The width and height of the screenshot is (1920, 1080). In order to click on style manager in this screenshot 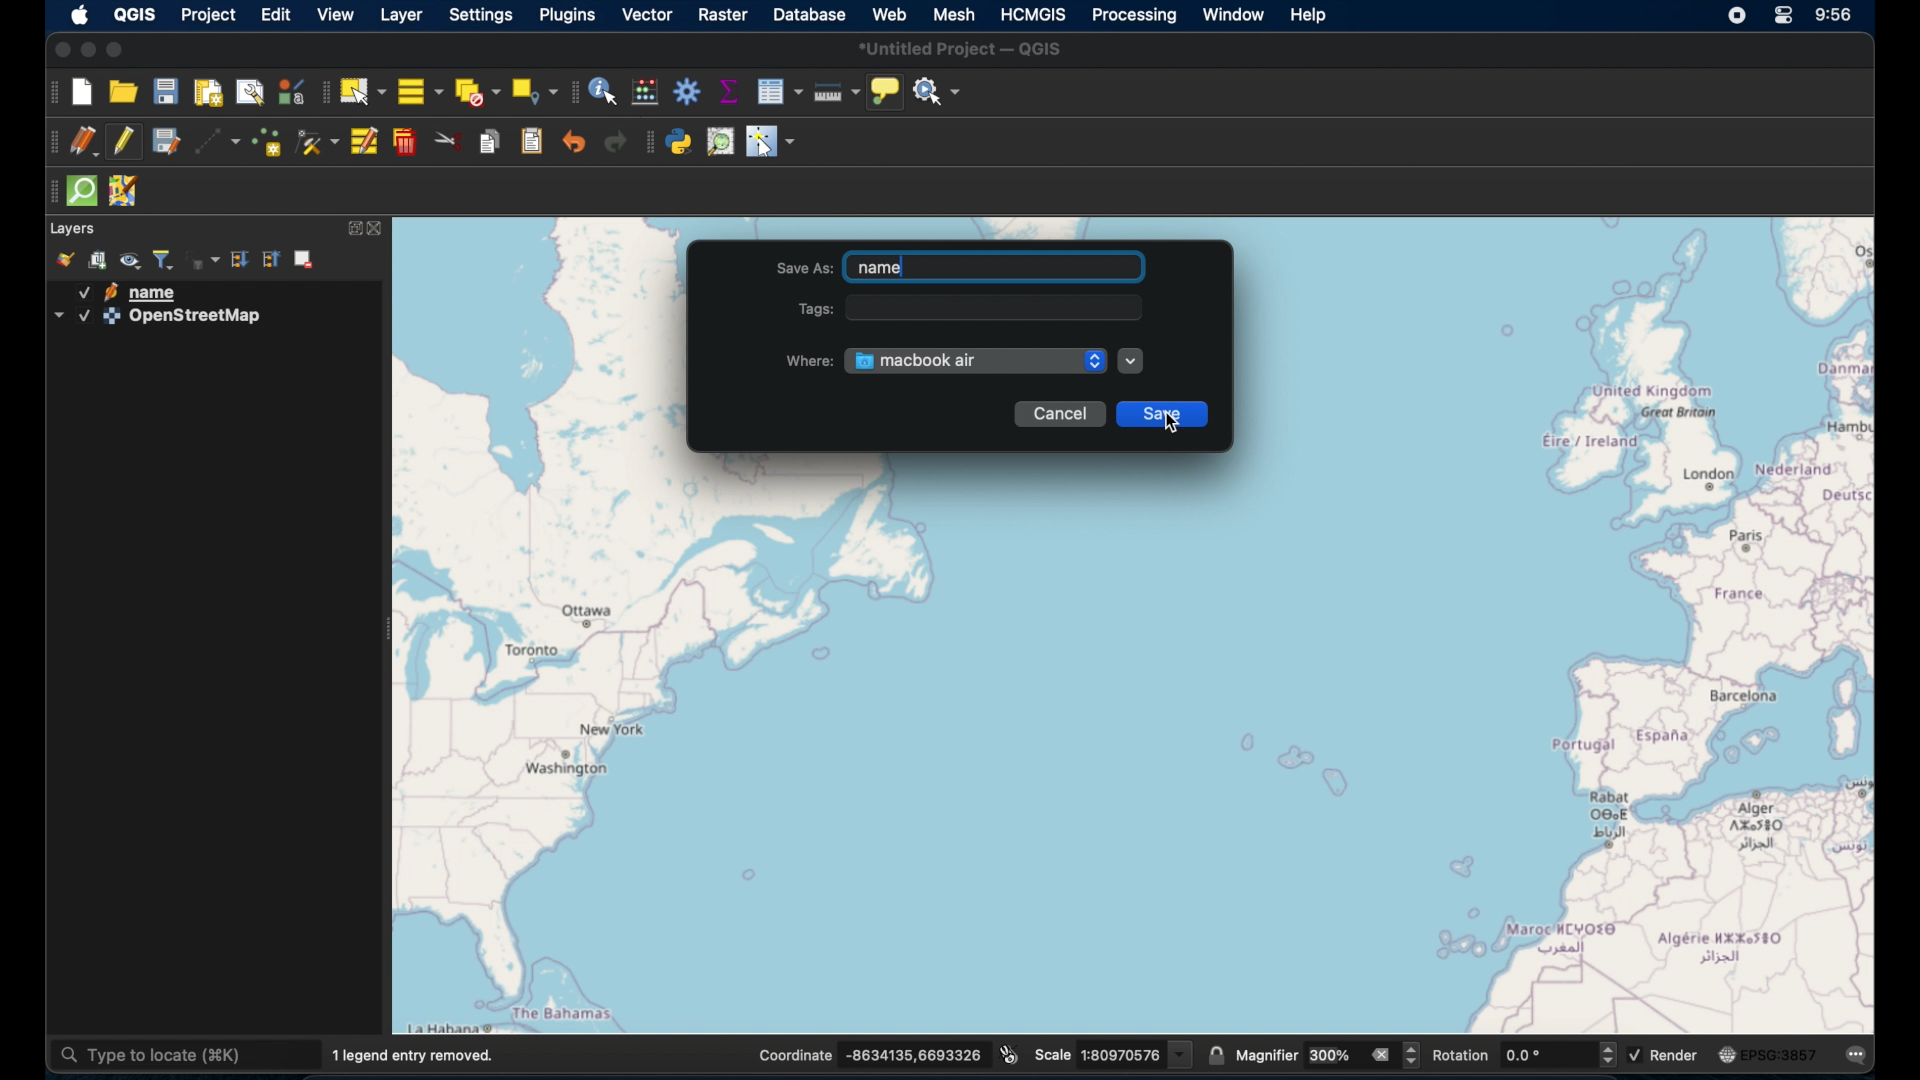, I will do `click(290, 94)`.